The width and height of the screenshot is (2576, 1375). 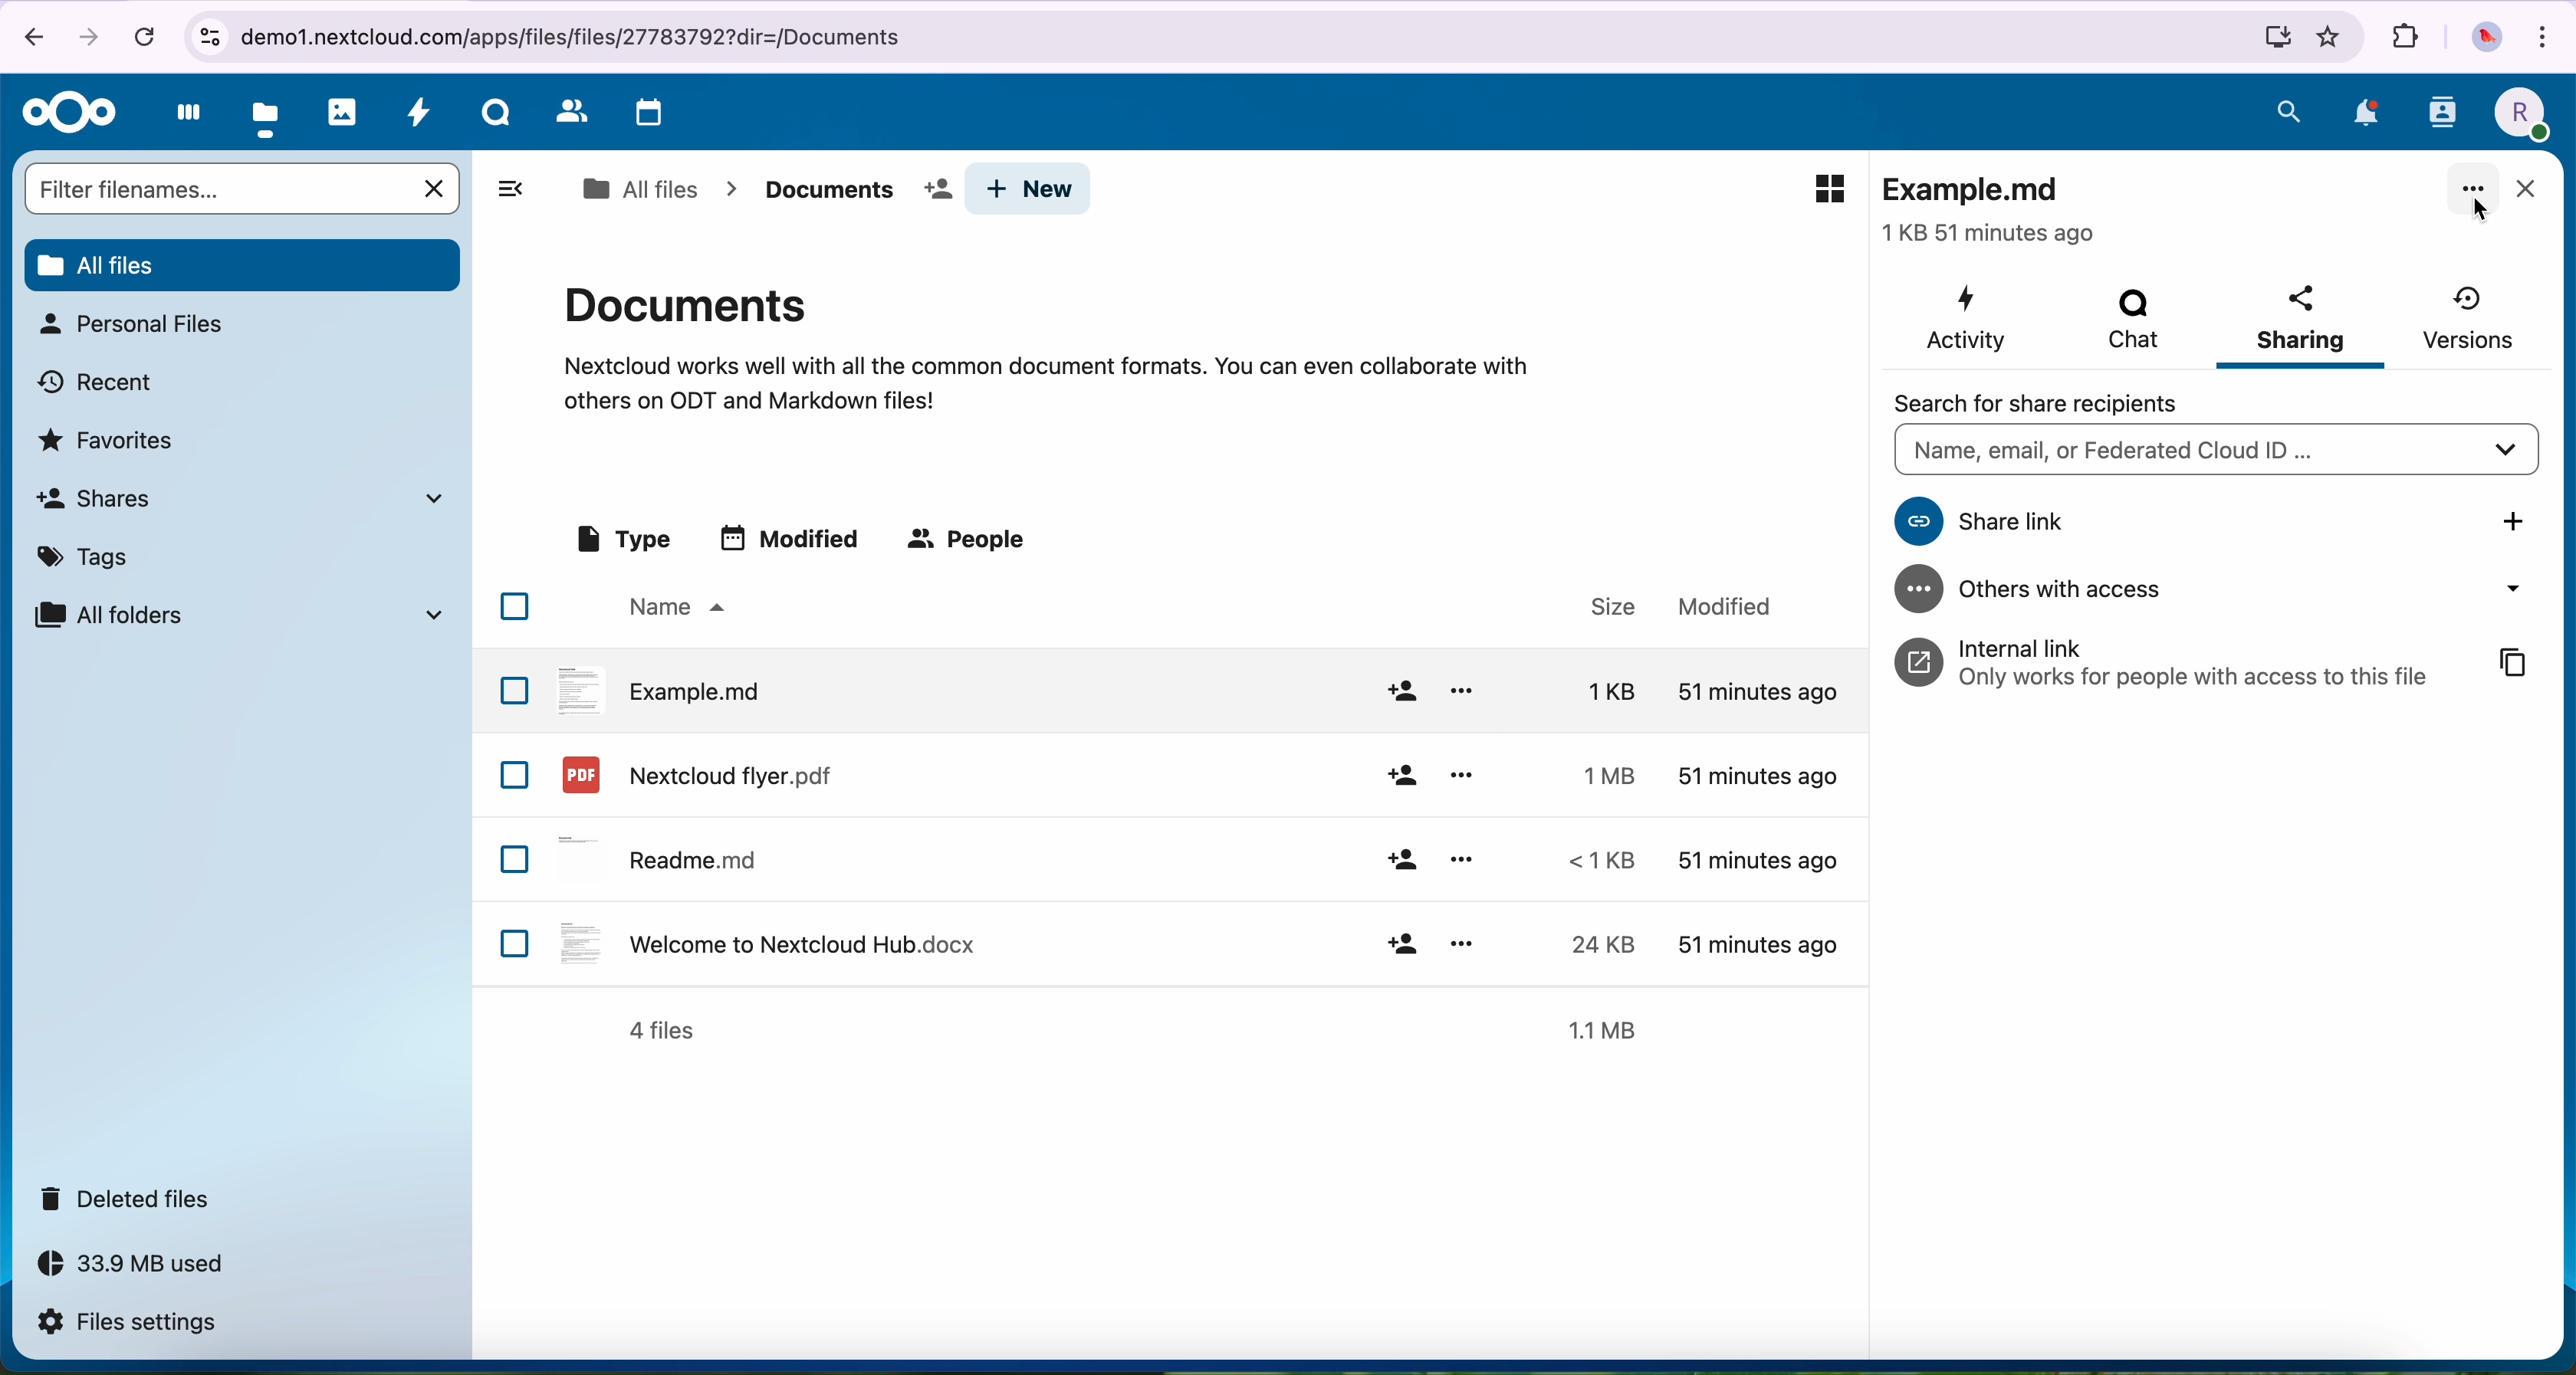 What do you see at coordinates (971, 541) in the screenshot?
I see `people` at bounding box center [971, 541].